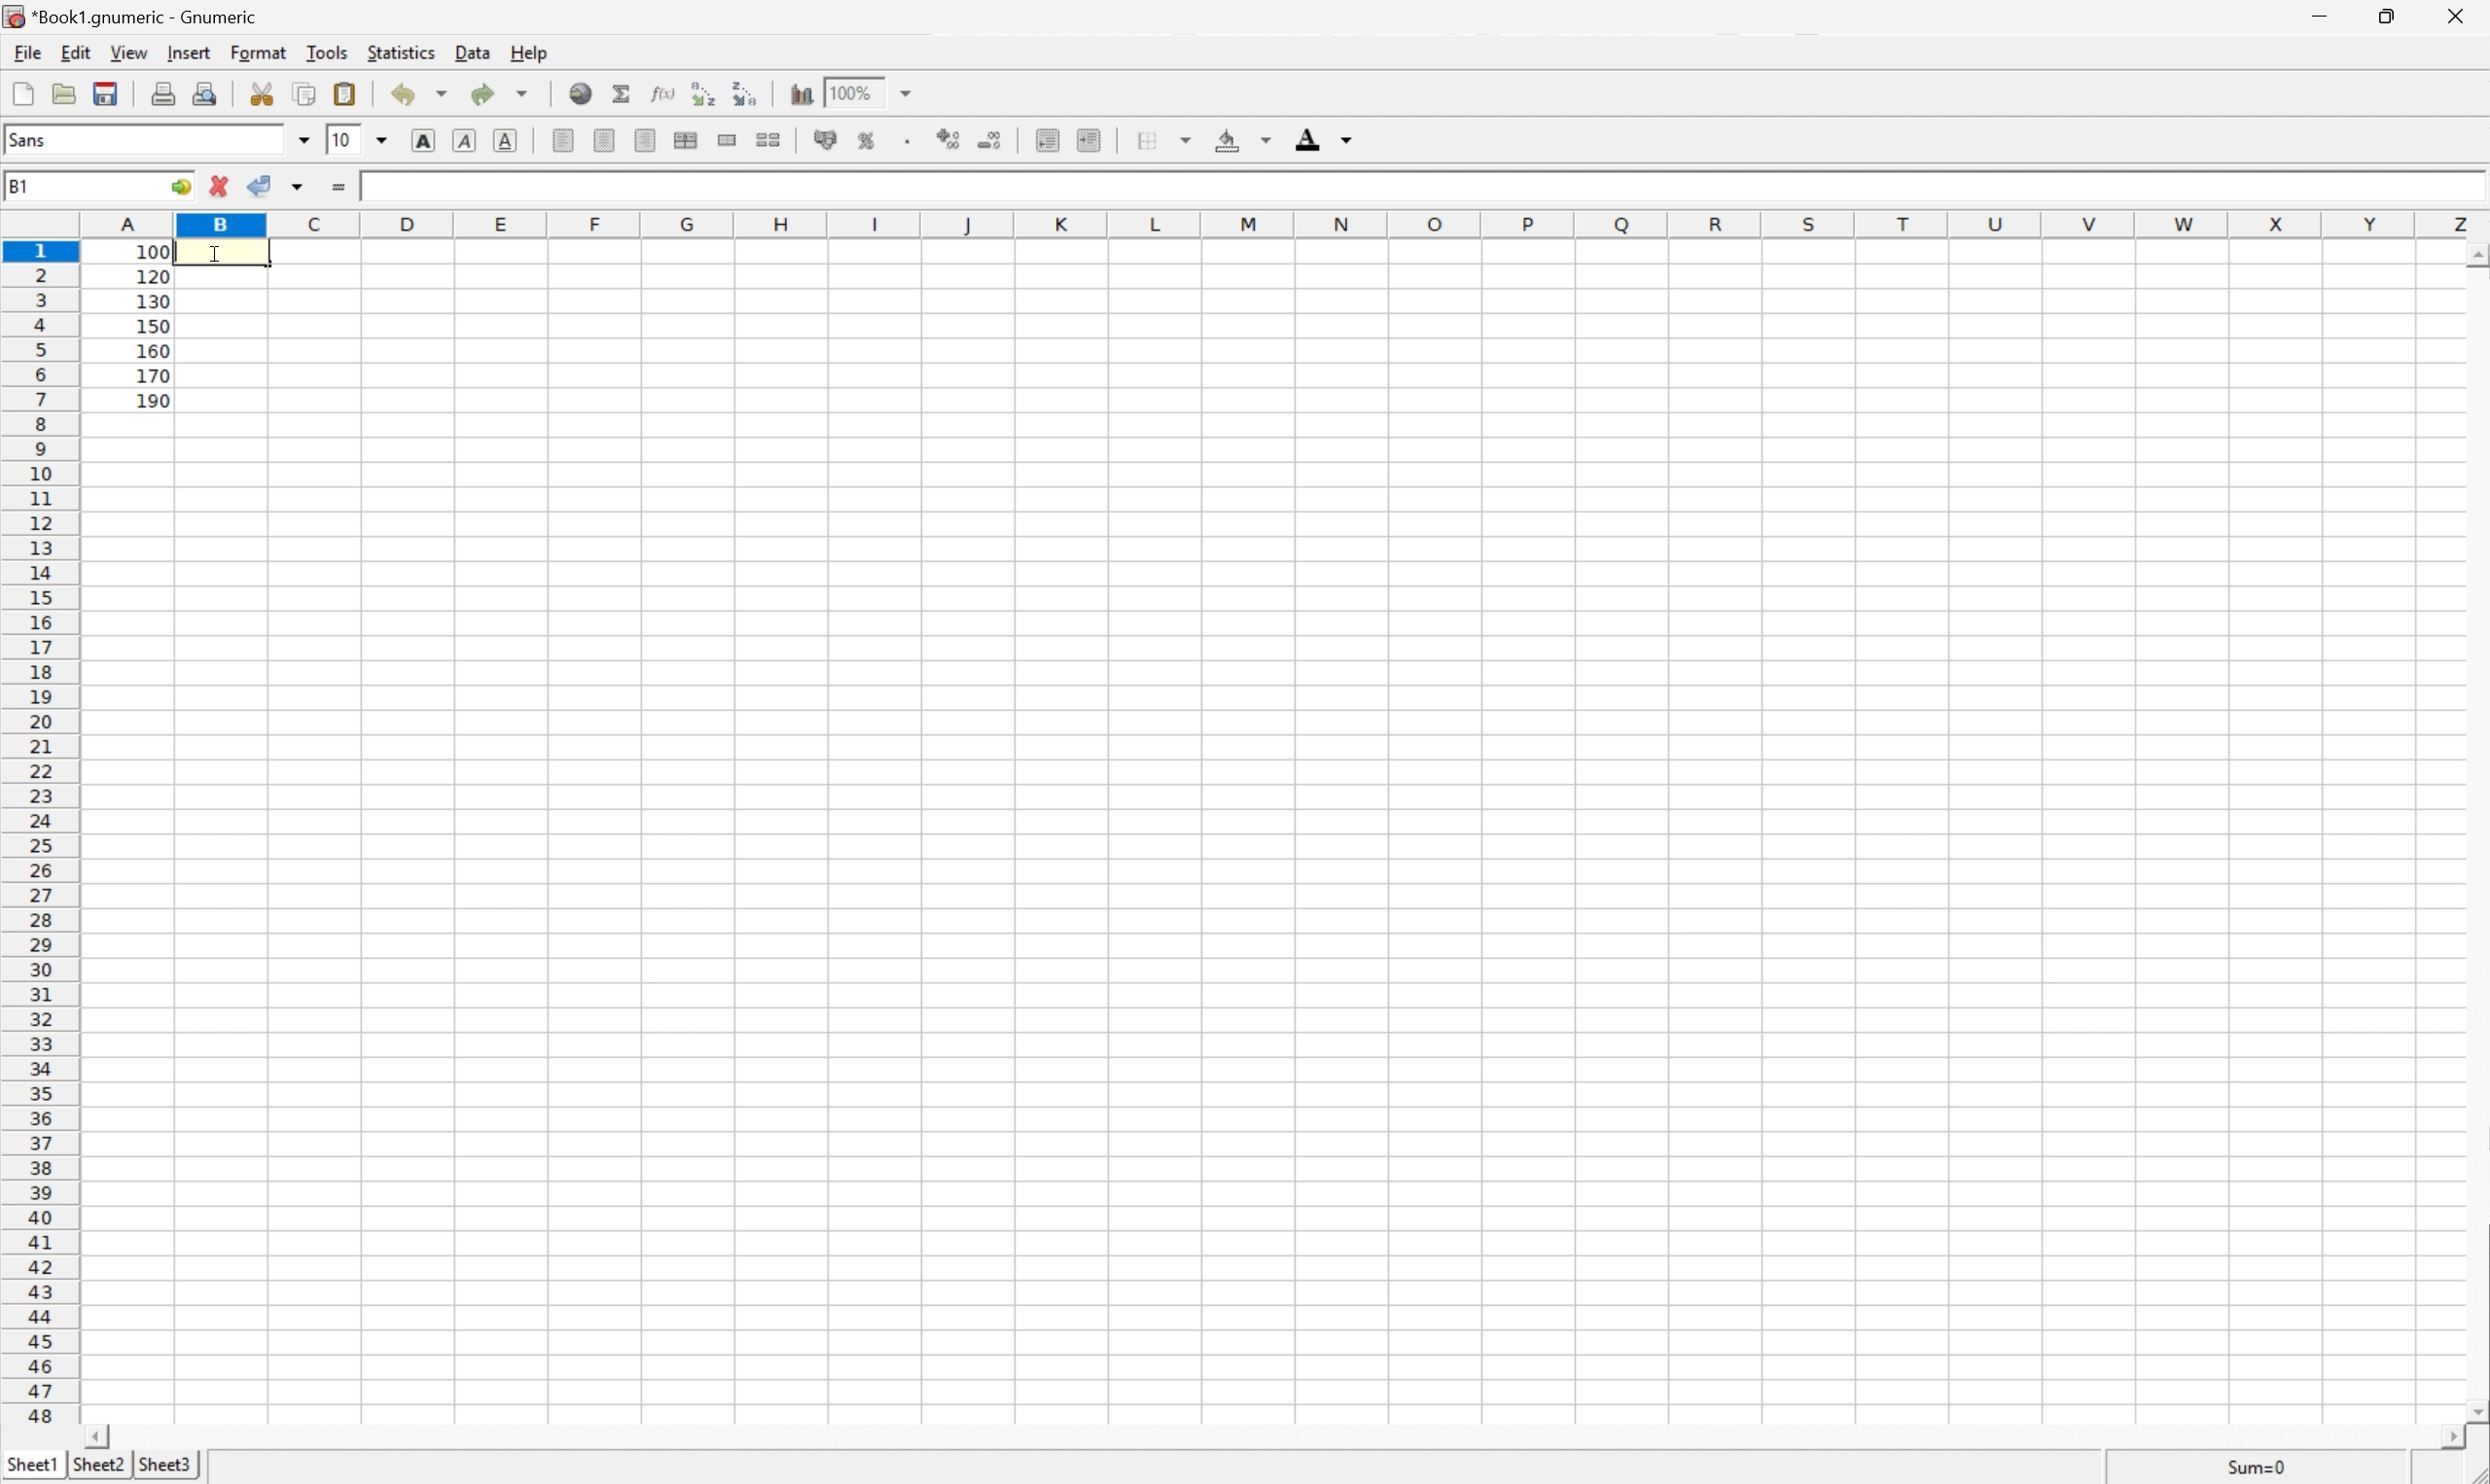 The height and width of the screenshot is (1484, 2490). I want to click on Cancel changes, so click(224, 186).